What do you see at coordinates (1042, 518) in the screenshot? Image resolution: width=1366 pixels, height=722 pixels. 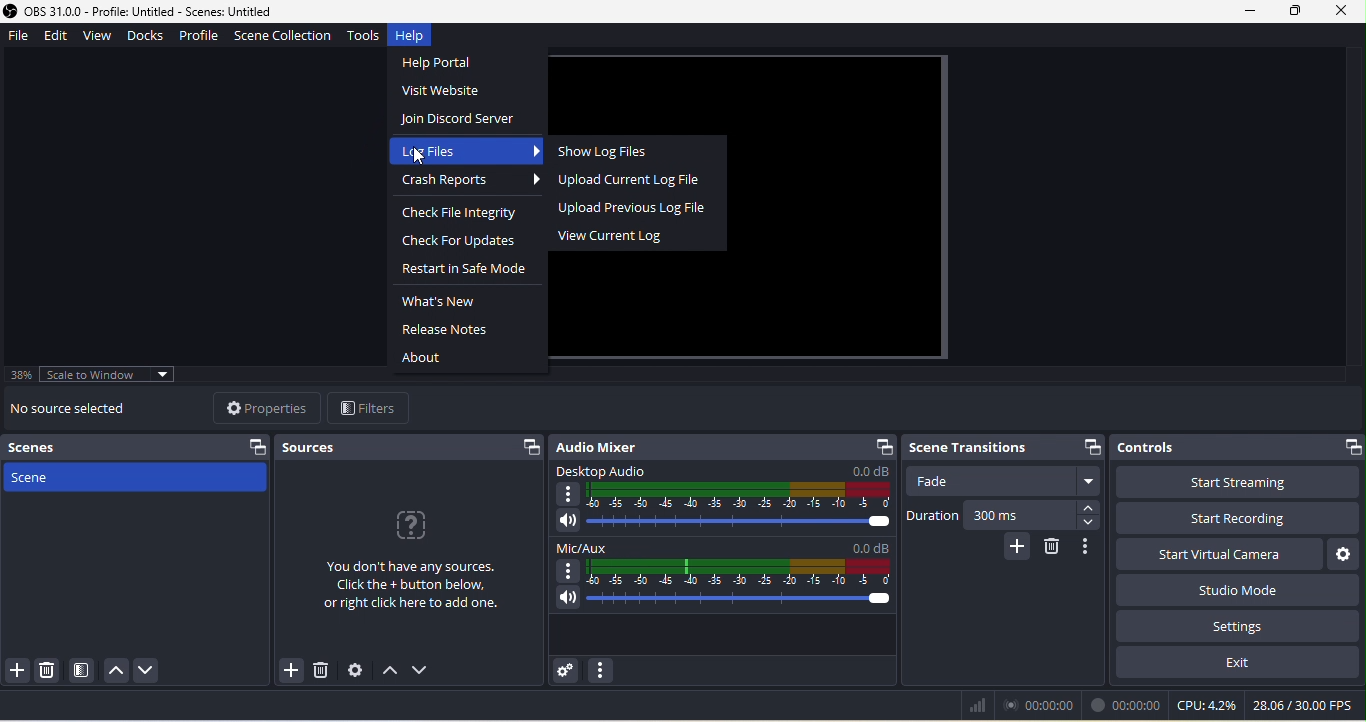 I see `300 ms` at bounding box center [1042, 518].